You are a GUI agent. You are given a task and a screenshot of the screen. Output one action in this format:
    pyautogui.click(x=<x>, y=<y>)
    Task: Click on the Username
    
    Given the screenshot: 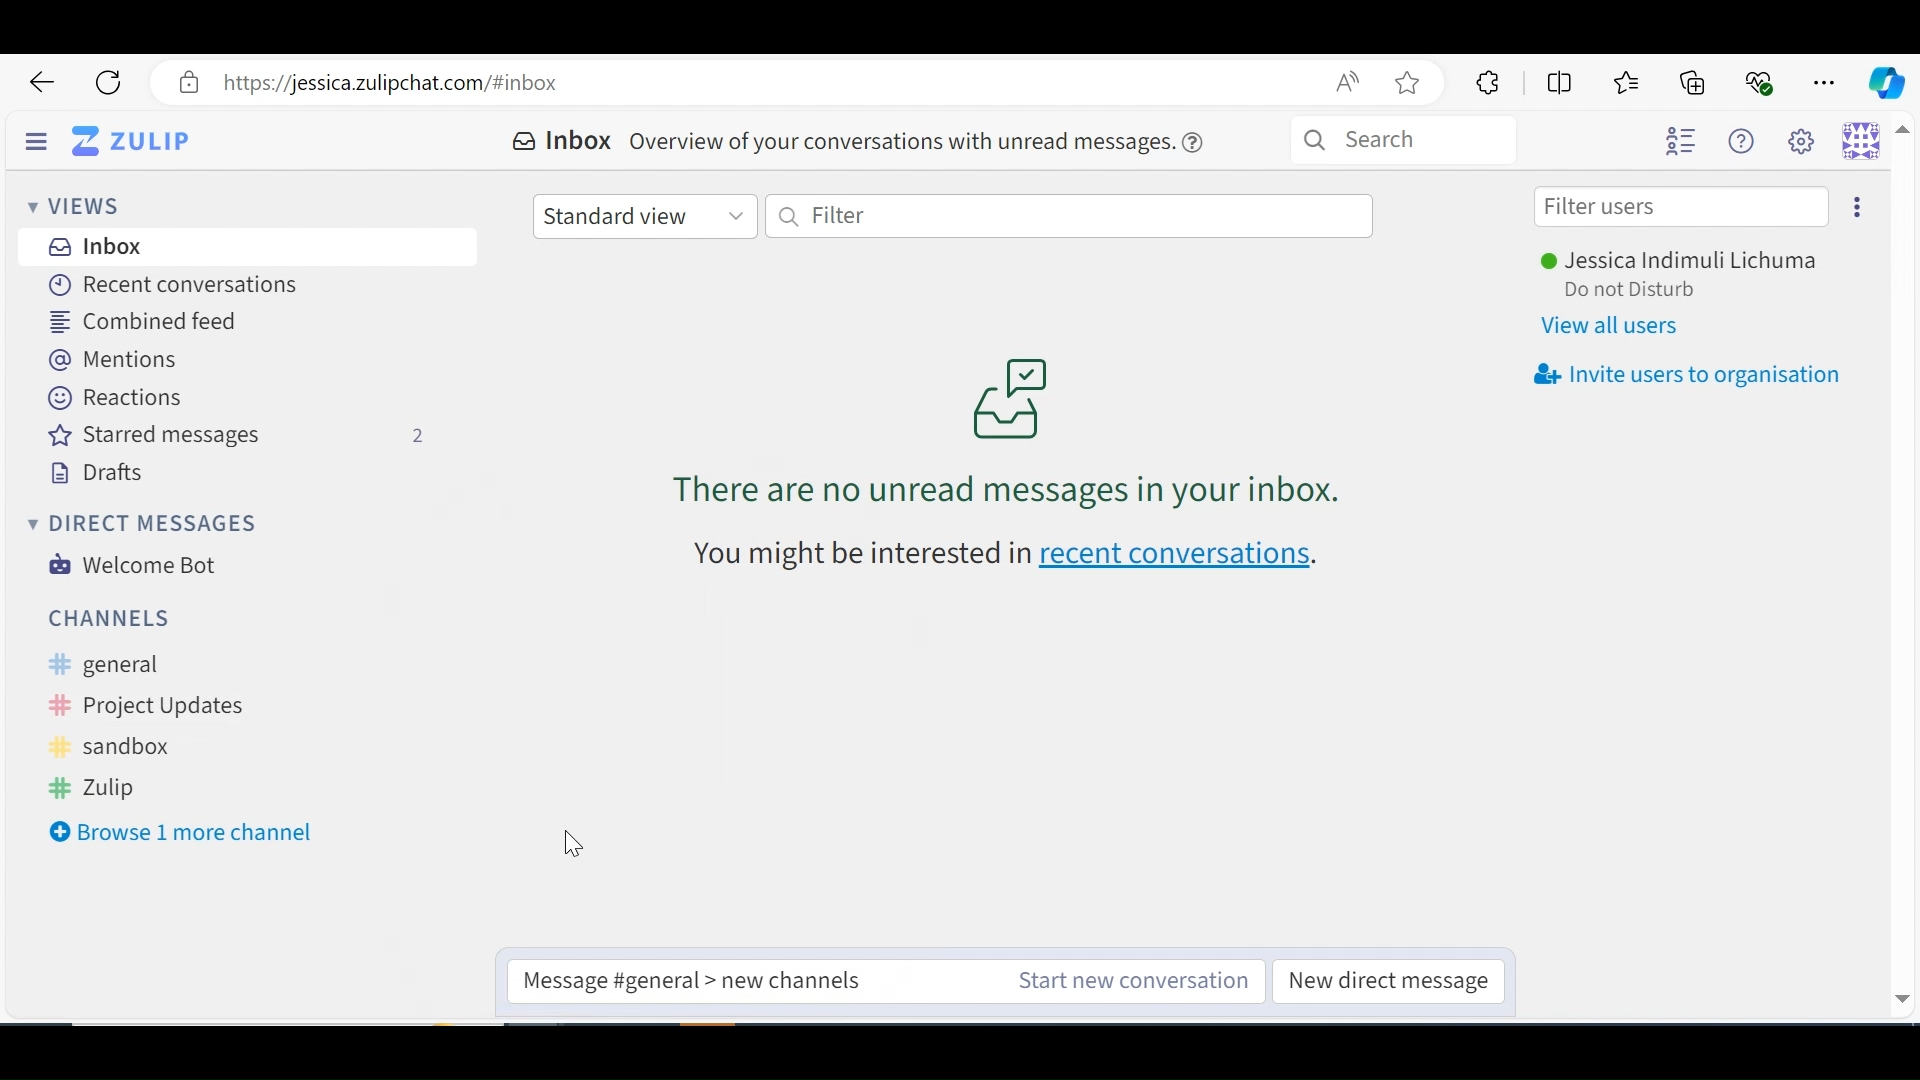 What is the action you would take?
    pyautogui.click(x=1689, y=262)
    